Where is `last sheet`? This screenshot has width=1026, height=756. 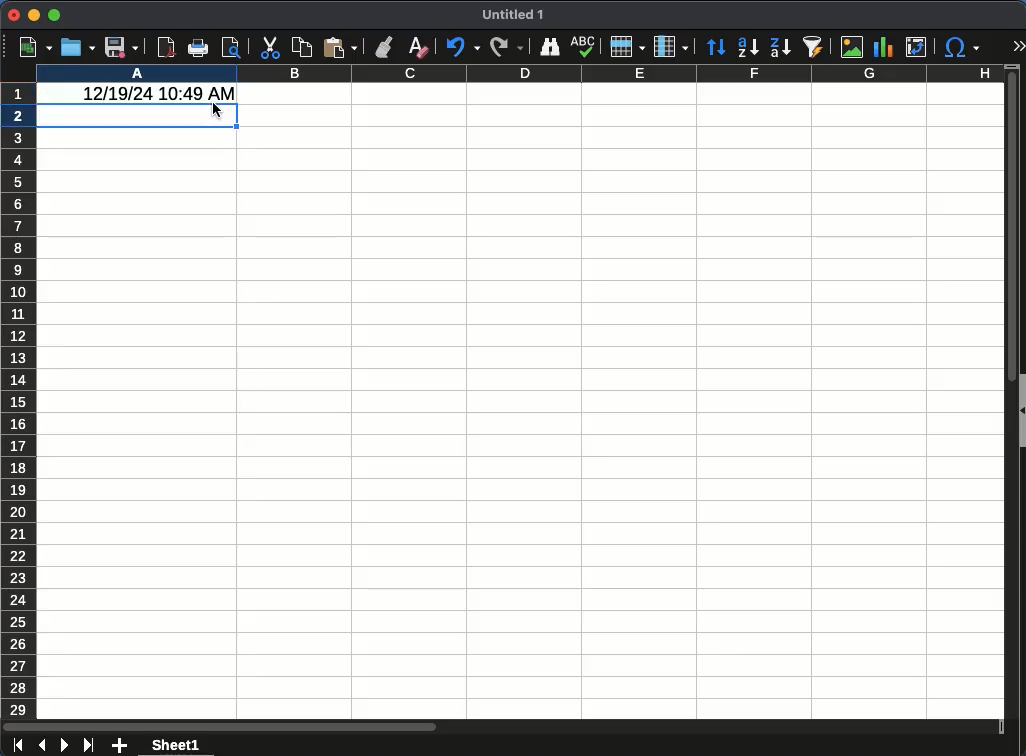 last sheet is located at coordinates (90, 744).